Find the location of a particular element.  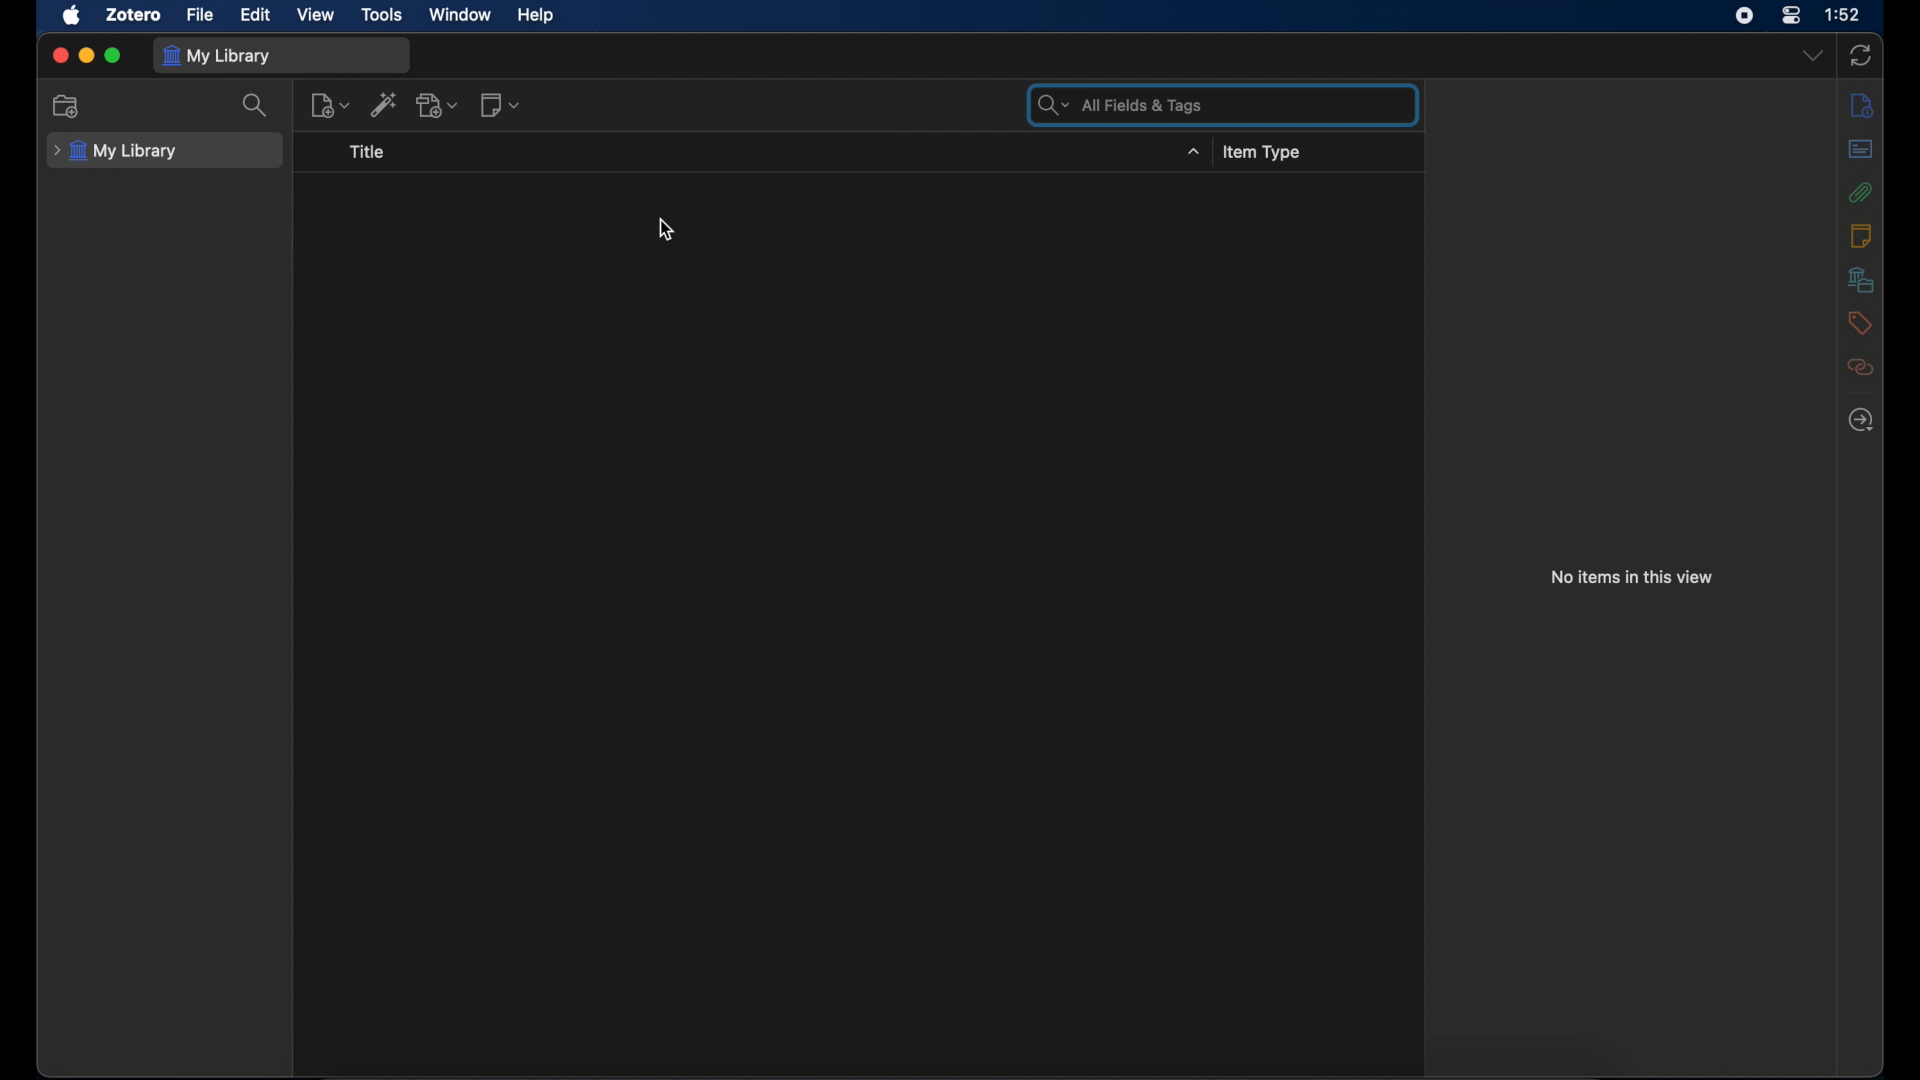

control center is located at coordinates (1792, 15).